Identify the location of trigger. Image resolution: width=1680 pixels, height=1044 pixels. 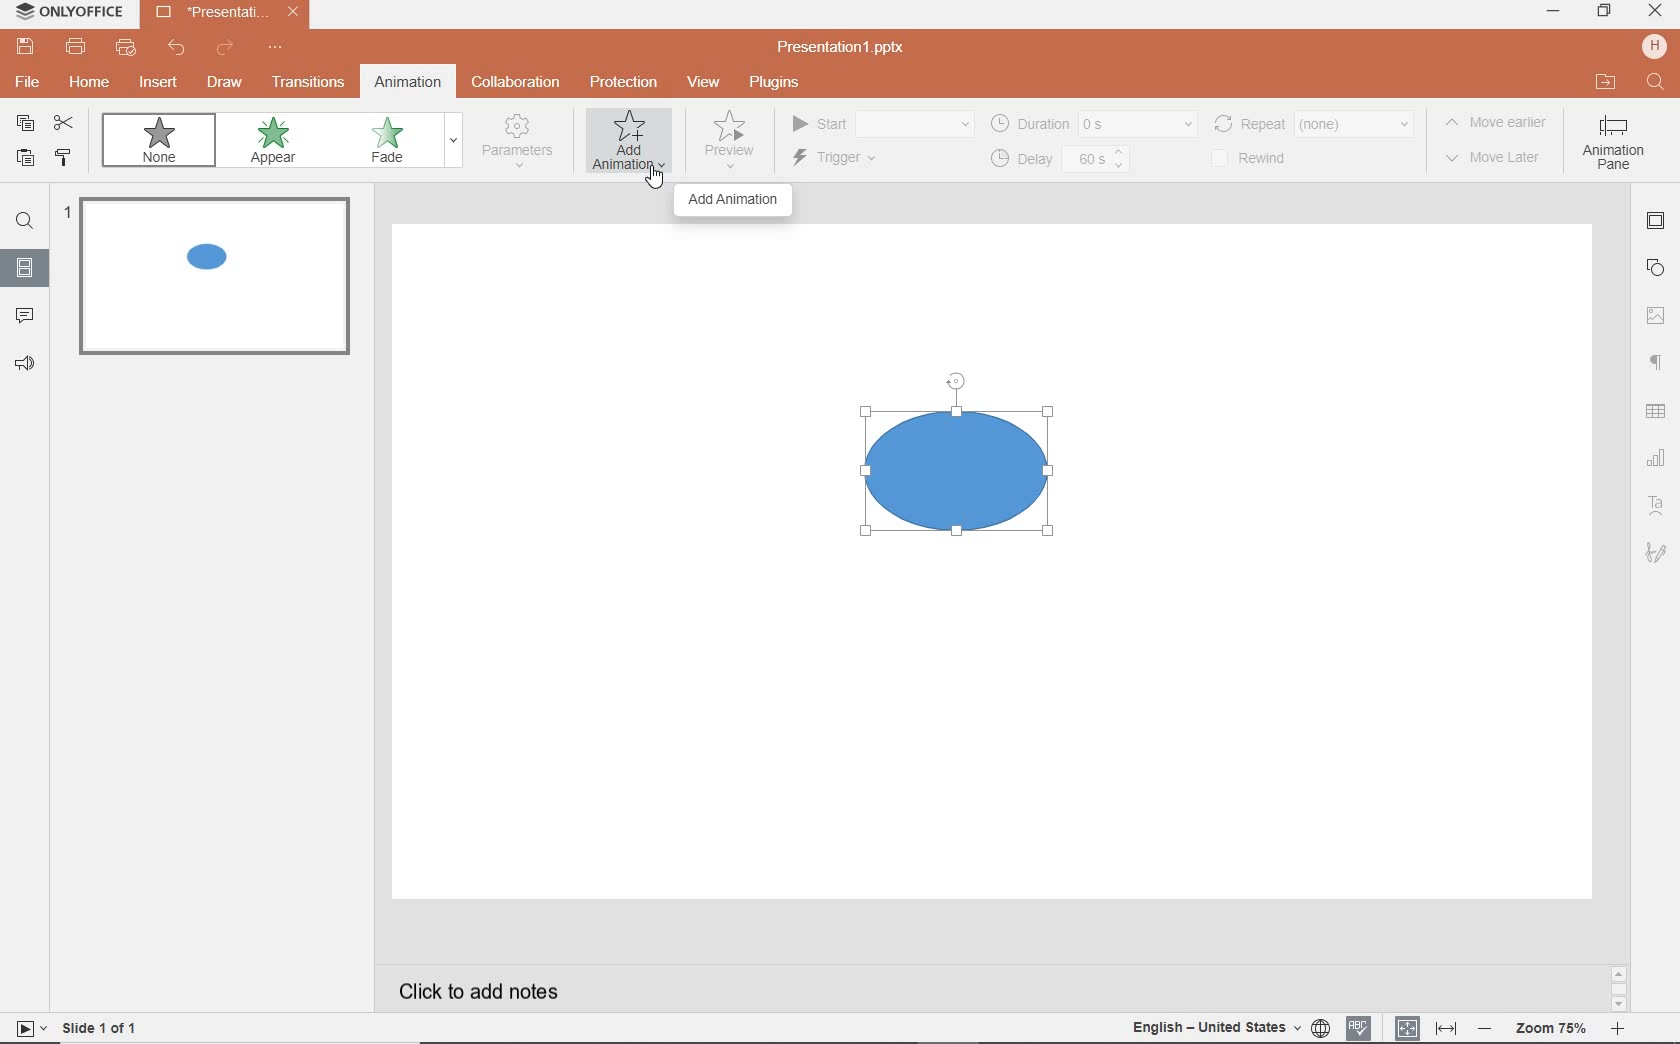
(861, 160).